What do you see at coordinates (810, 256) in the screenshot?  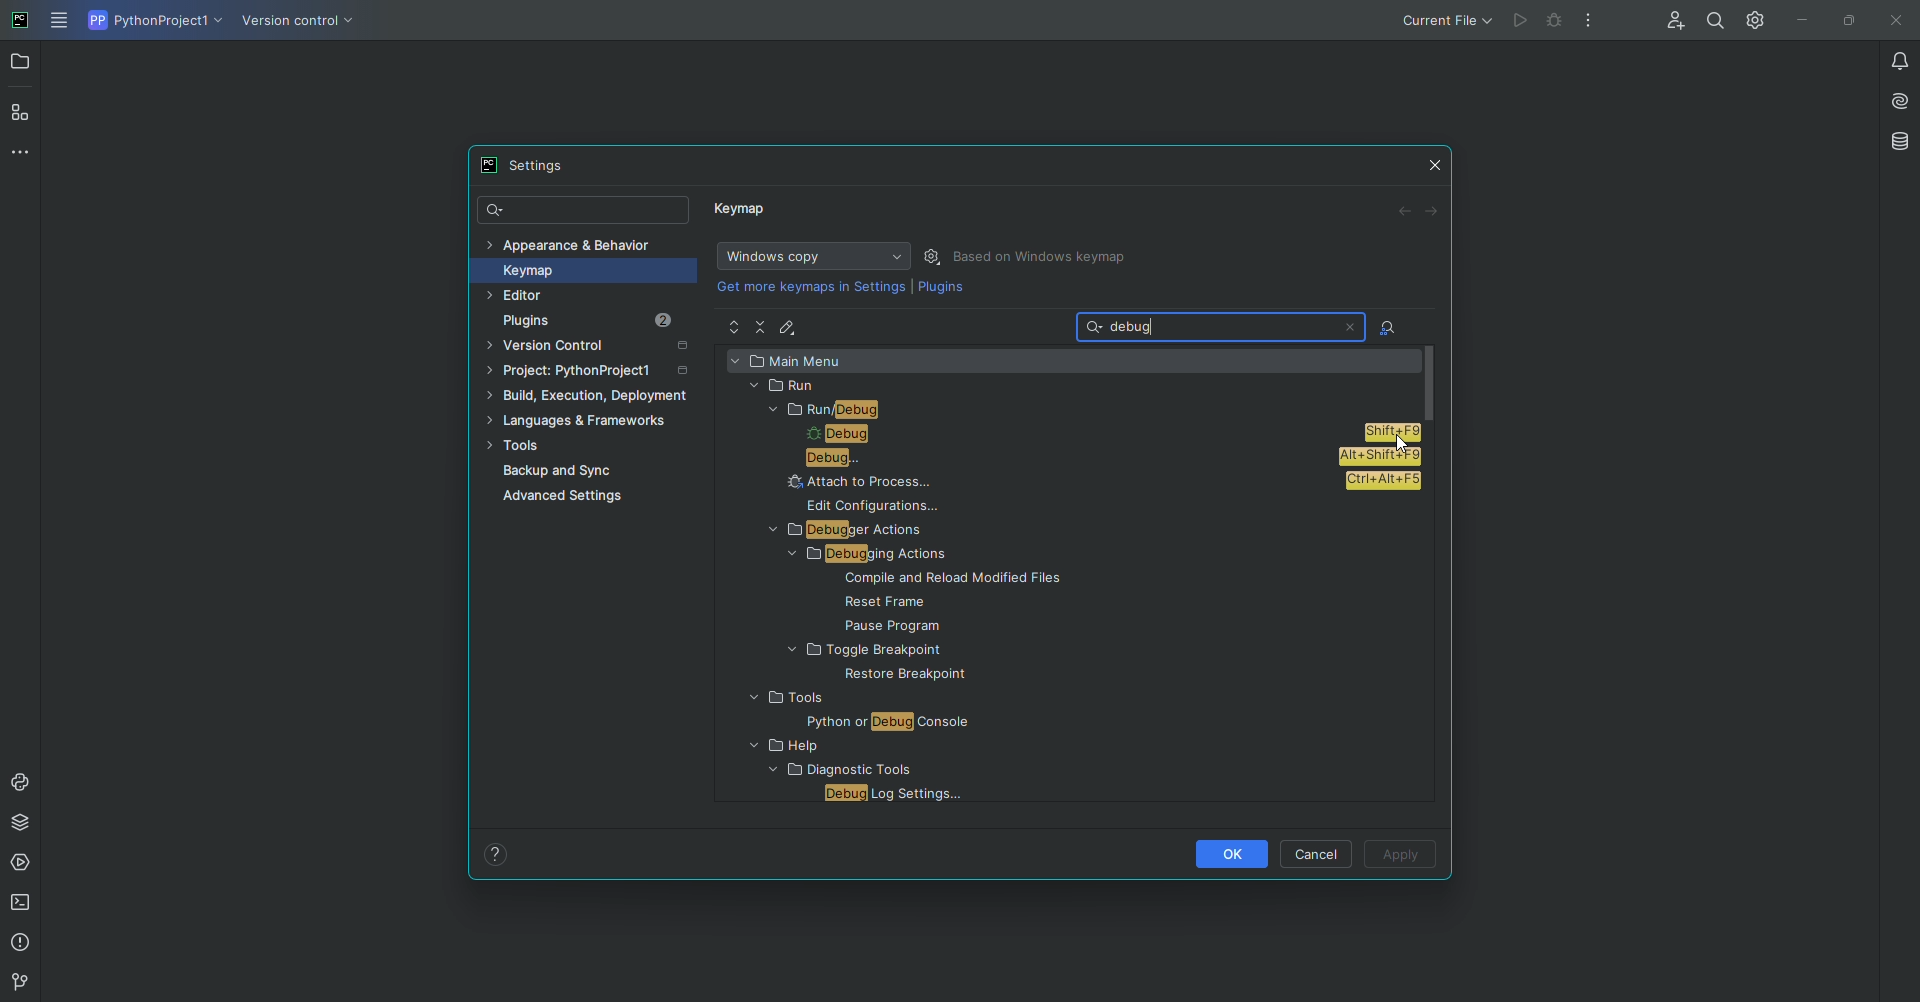 I see `Windows Copy` at bounding box center [810, 256].